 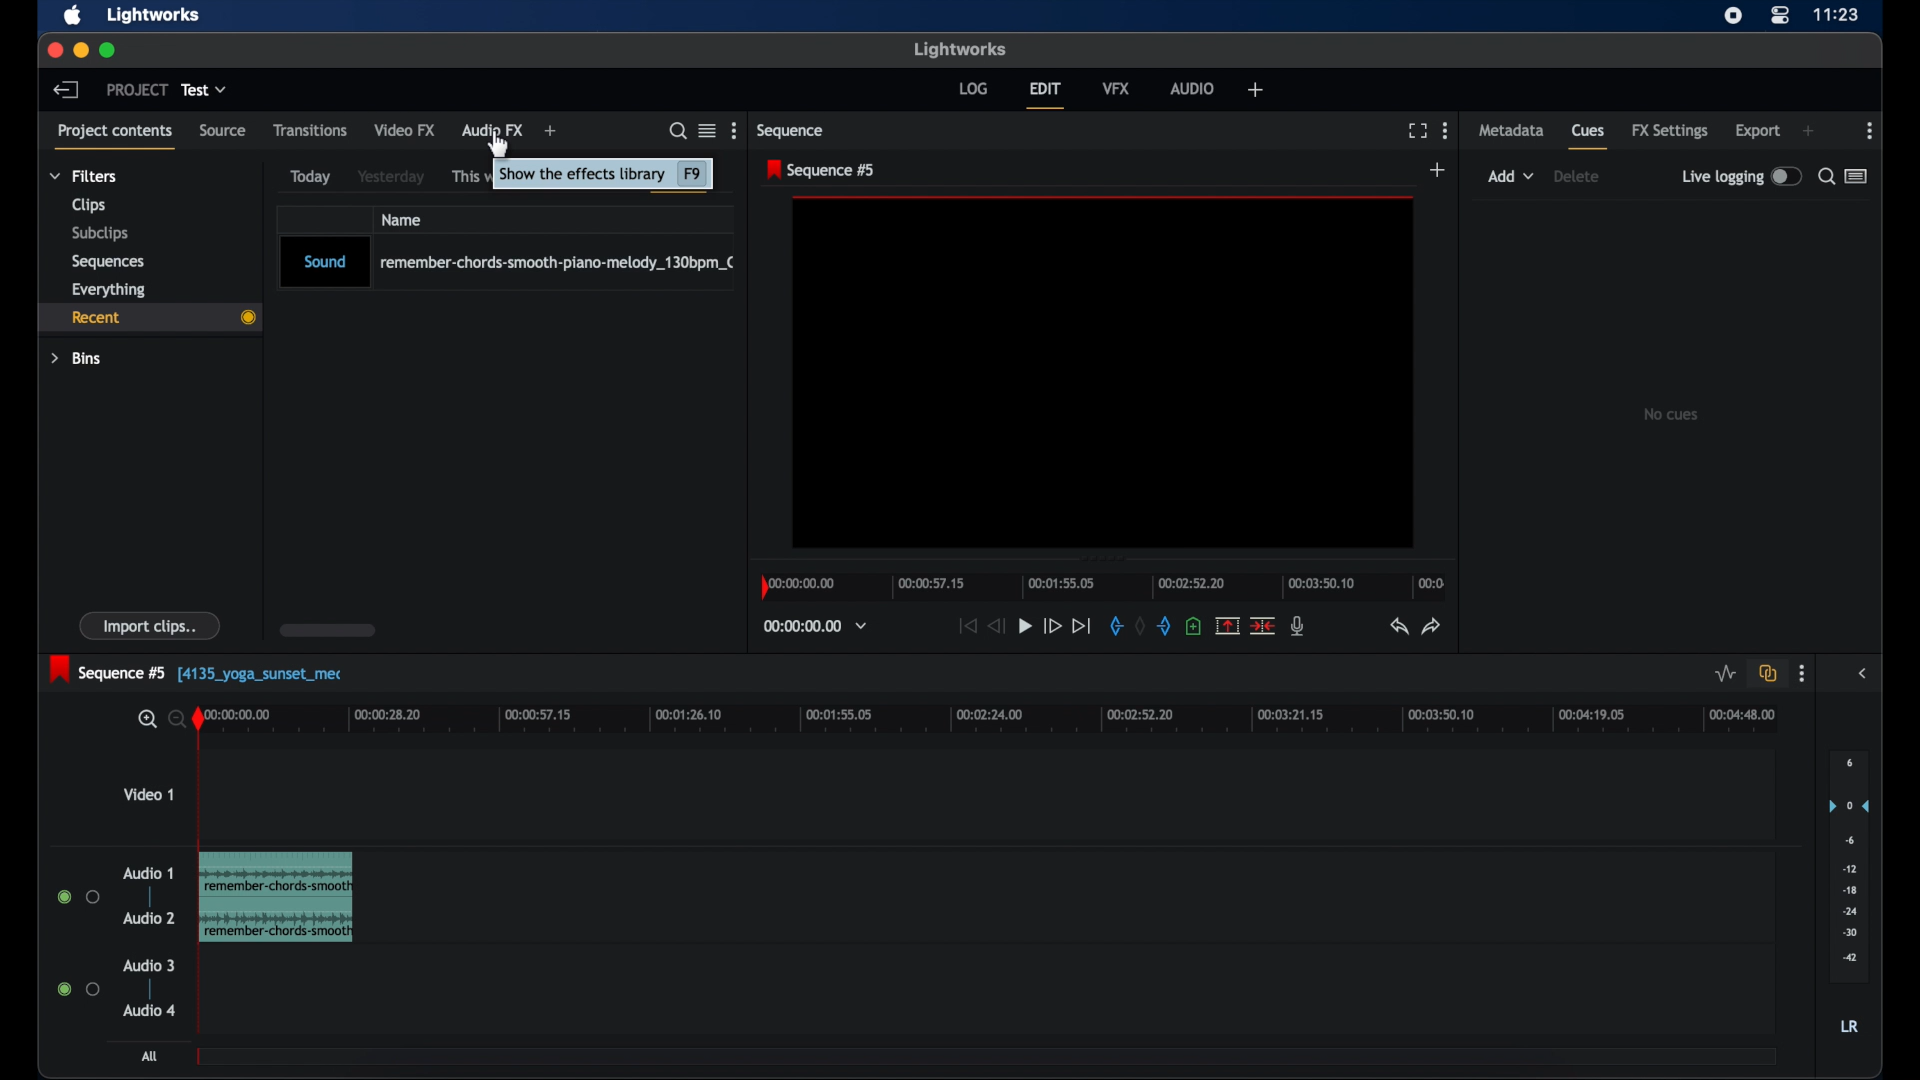 What do you see at coordinates (1778, 16) in the screenshot?
I see `control center` at bounding box center [1778, 16].